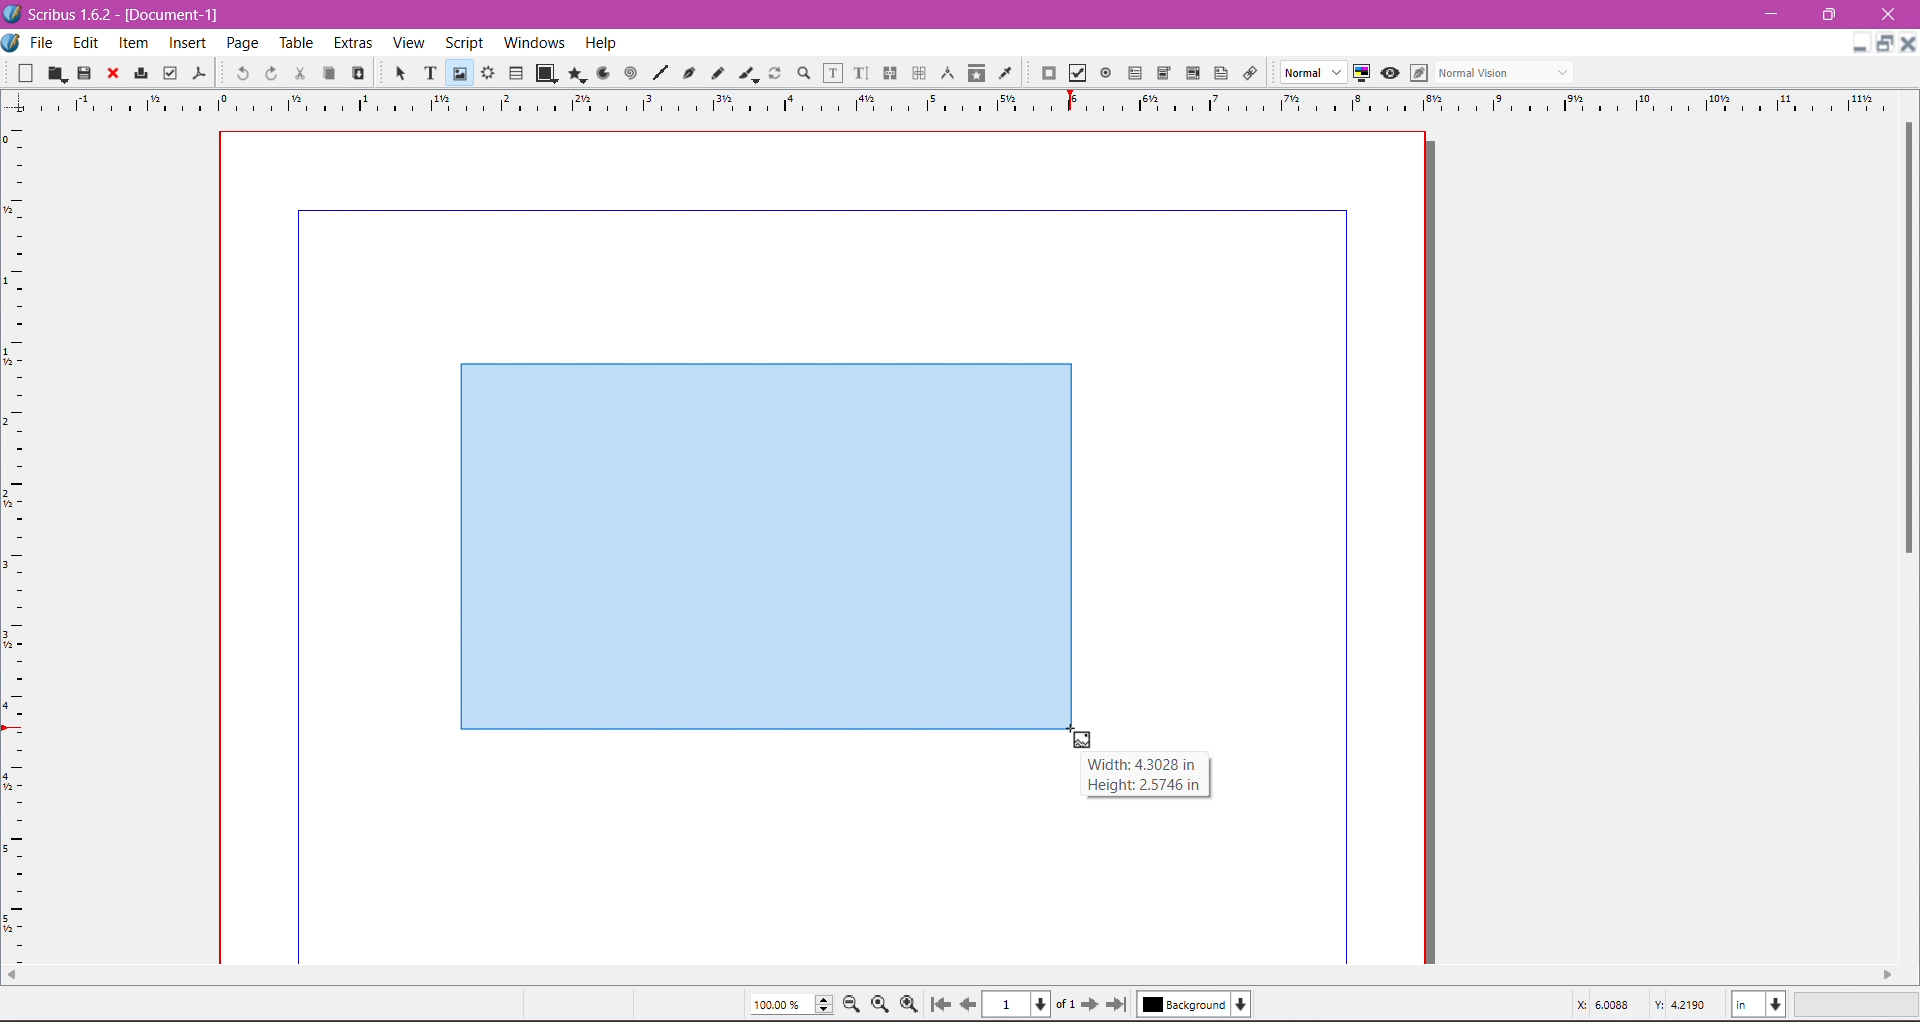  I want to click on Polygon, so click(577, 75).